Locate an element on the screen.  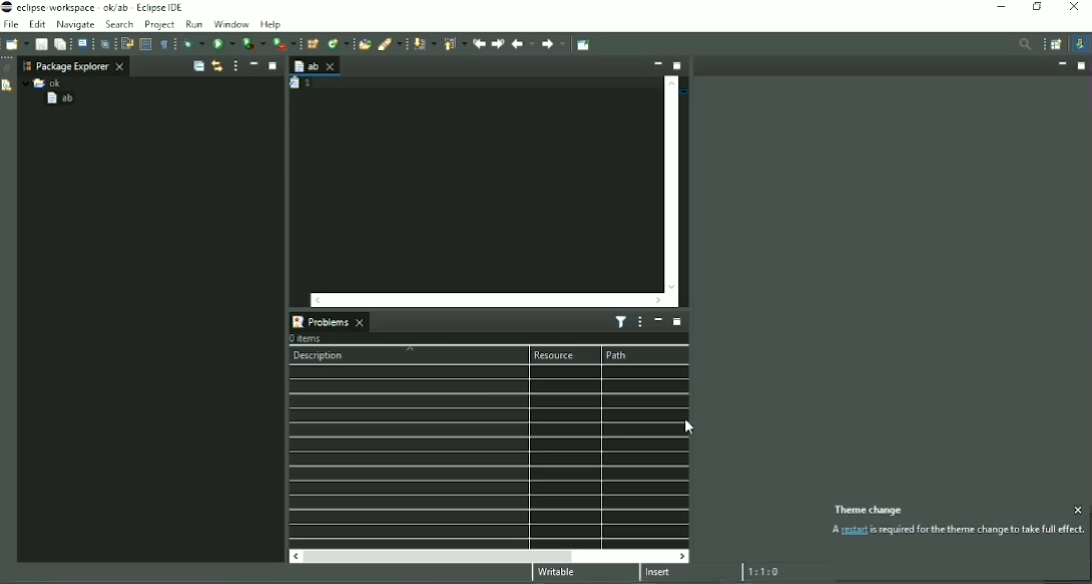
Next Edit Location is located at coordinates (498, 43).